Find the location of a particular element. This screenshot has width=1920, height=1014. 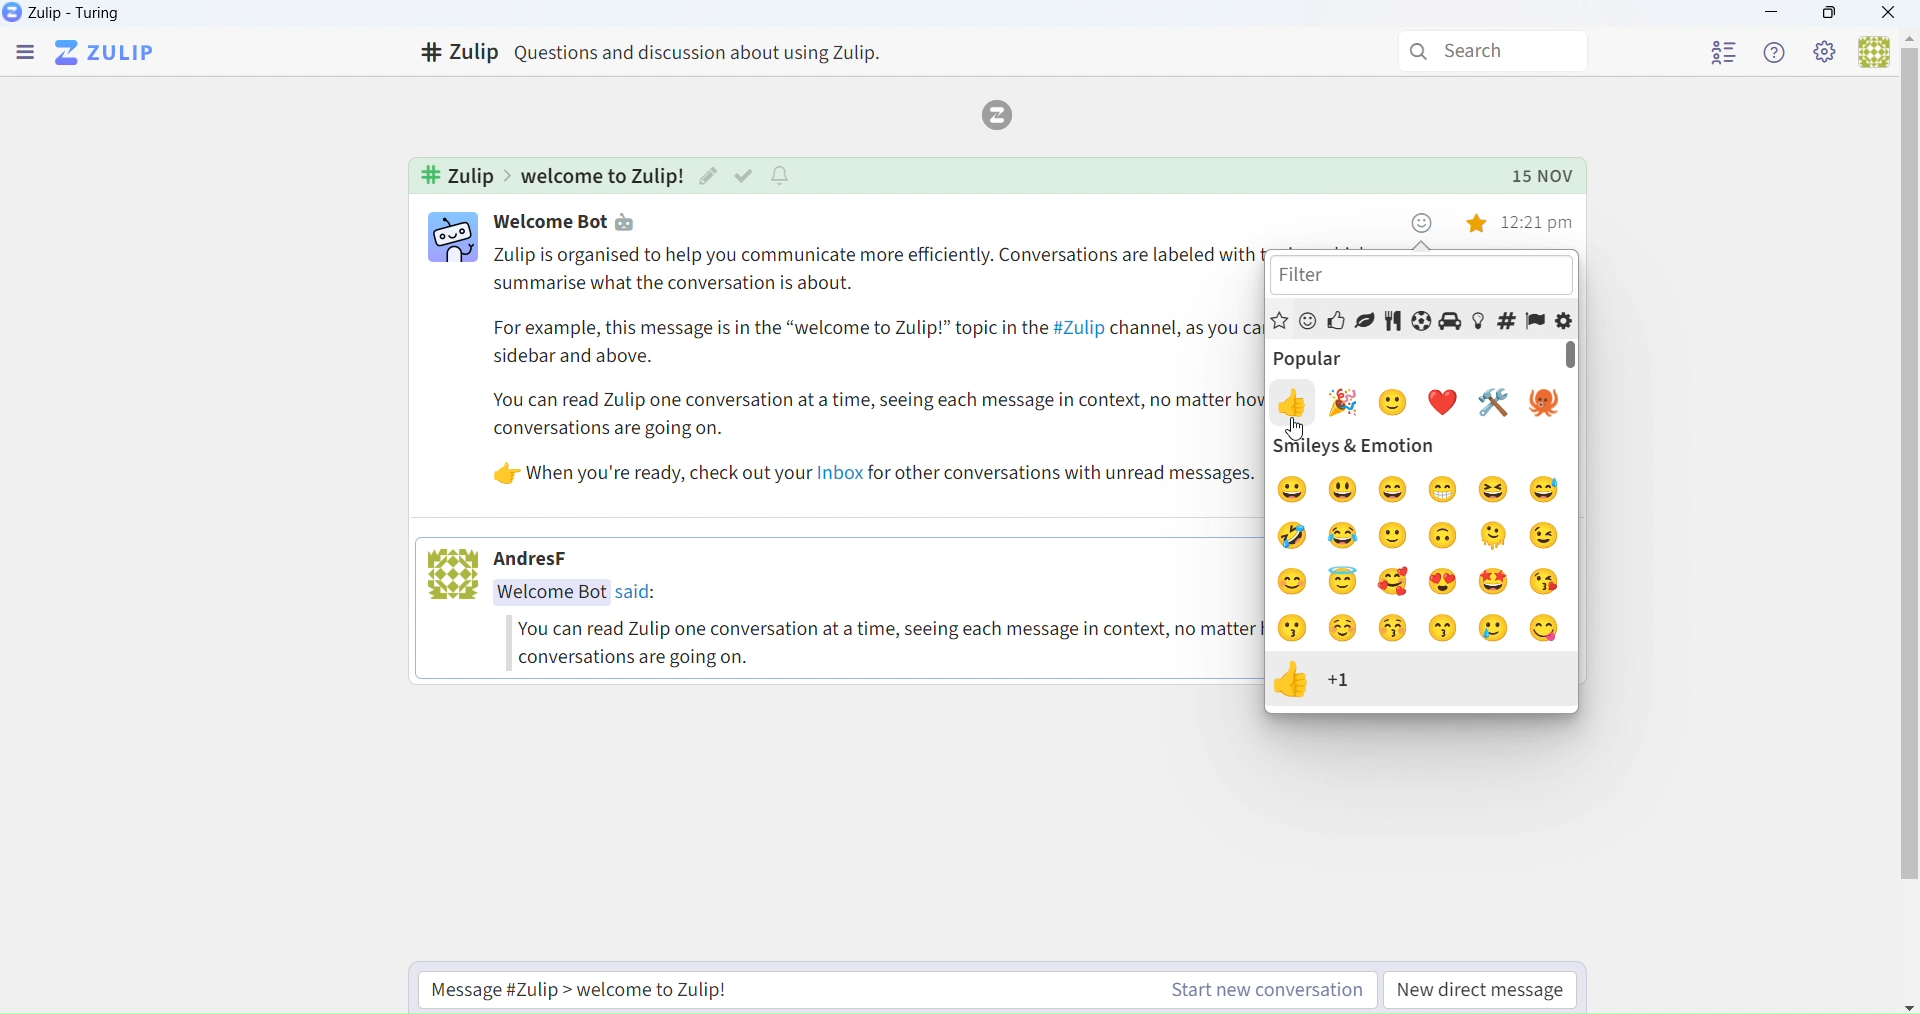

smile with closed eyes is located at coordinates (1398, 488).